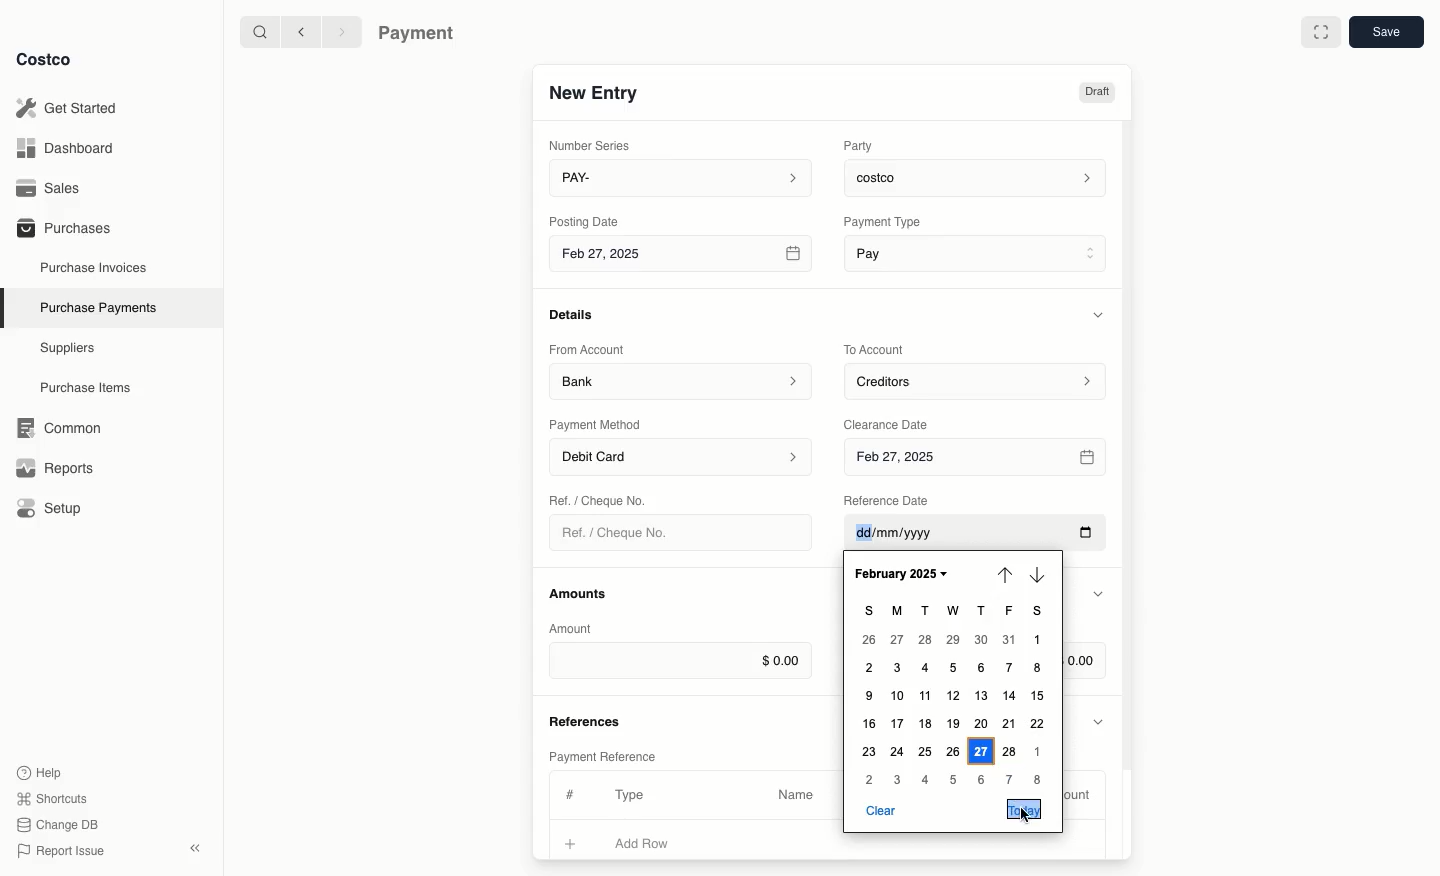 The width and height of the screenshot is (1440, 876). Describe the element at coordinates (862, 145) in the screenshot. I see `Party` at that location.